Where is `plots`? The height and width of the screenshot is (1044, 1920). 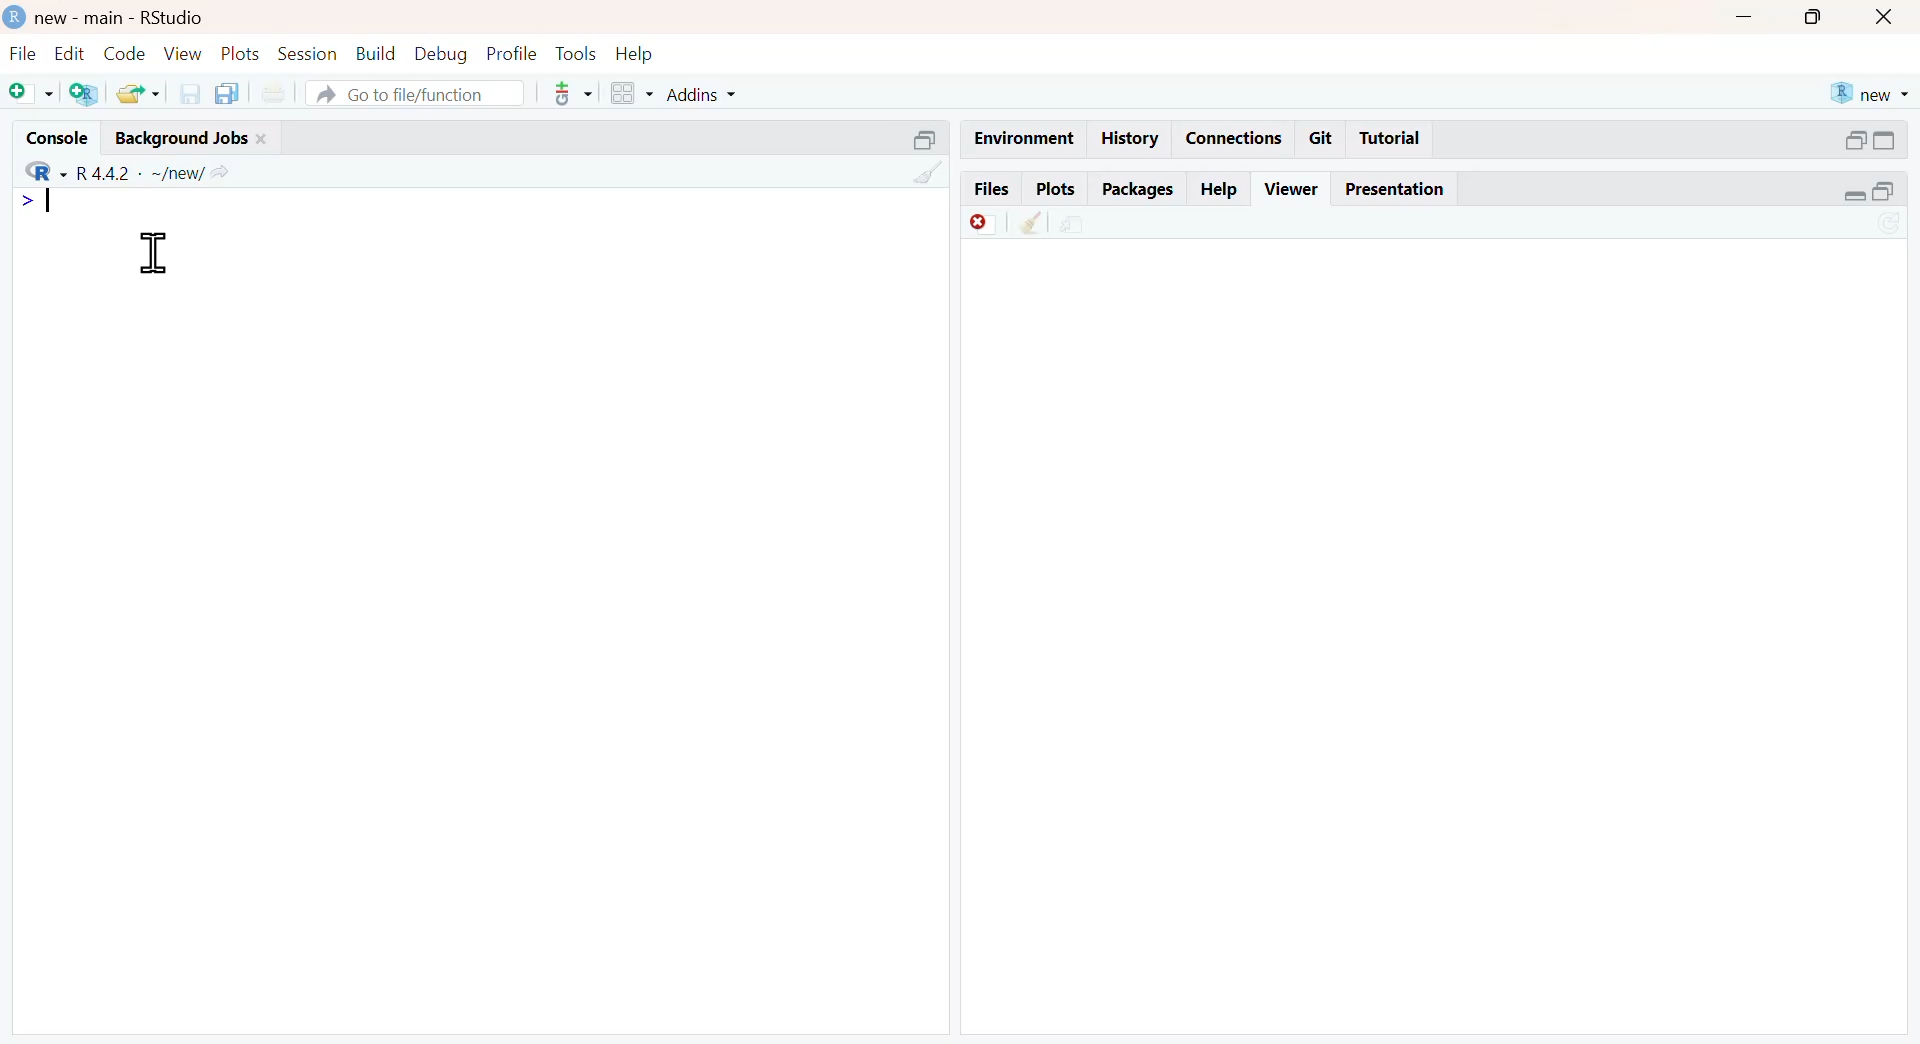
plots is located at coordinates (240, 53).